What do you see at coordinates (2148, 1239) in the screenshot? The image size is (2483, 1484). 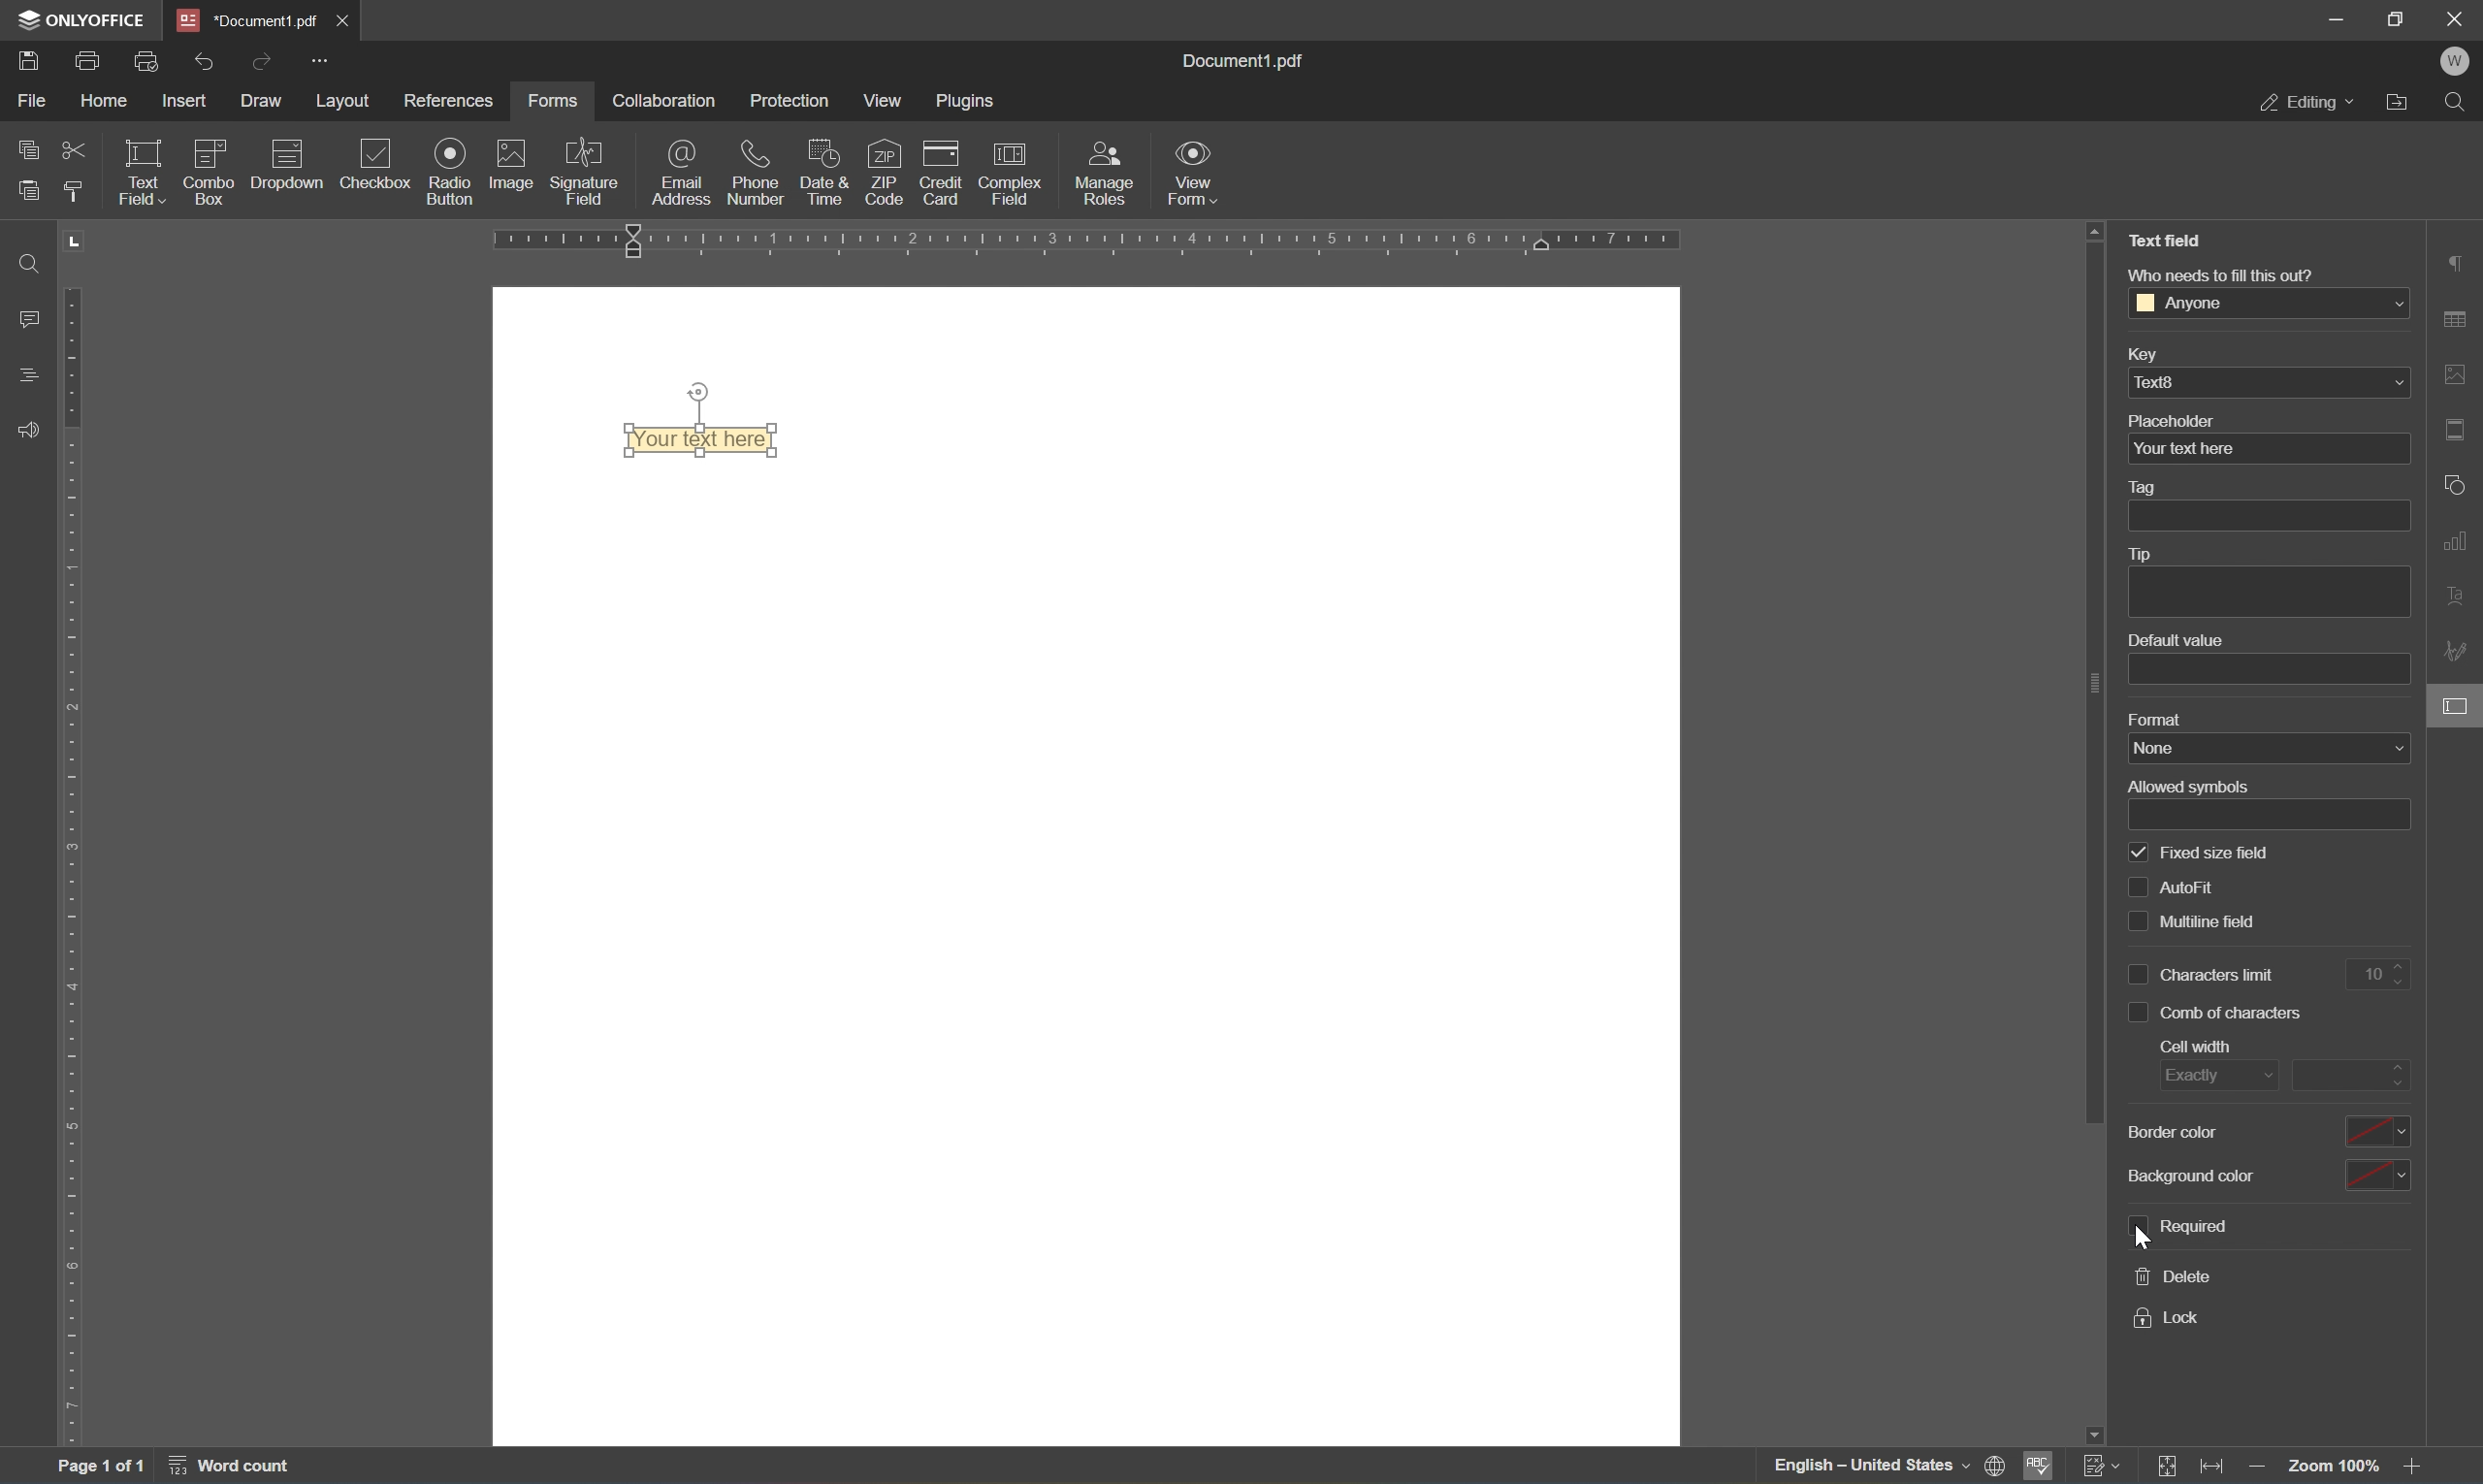 I see `cursor` at bounding box center [2148, 1239].